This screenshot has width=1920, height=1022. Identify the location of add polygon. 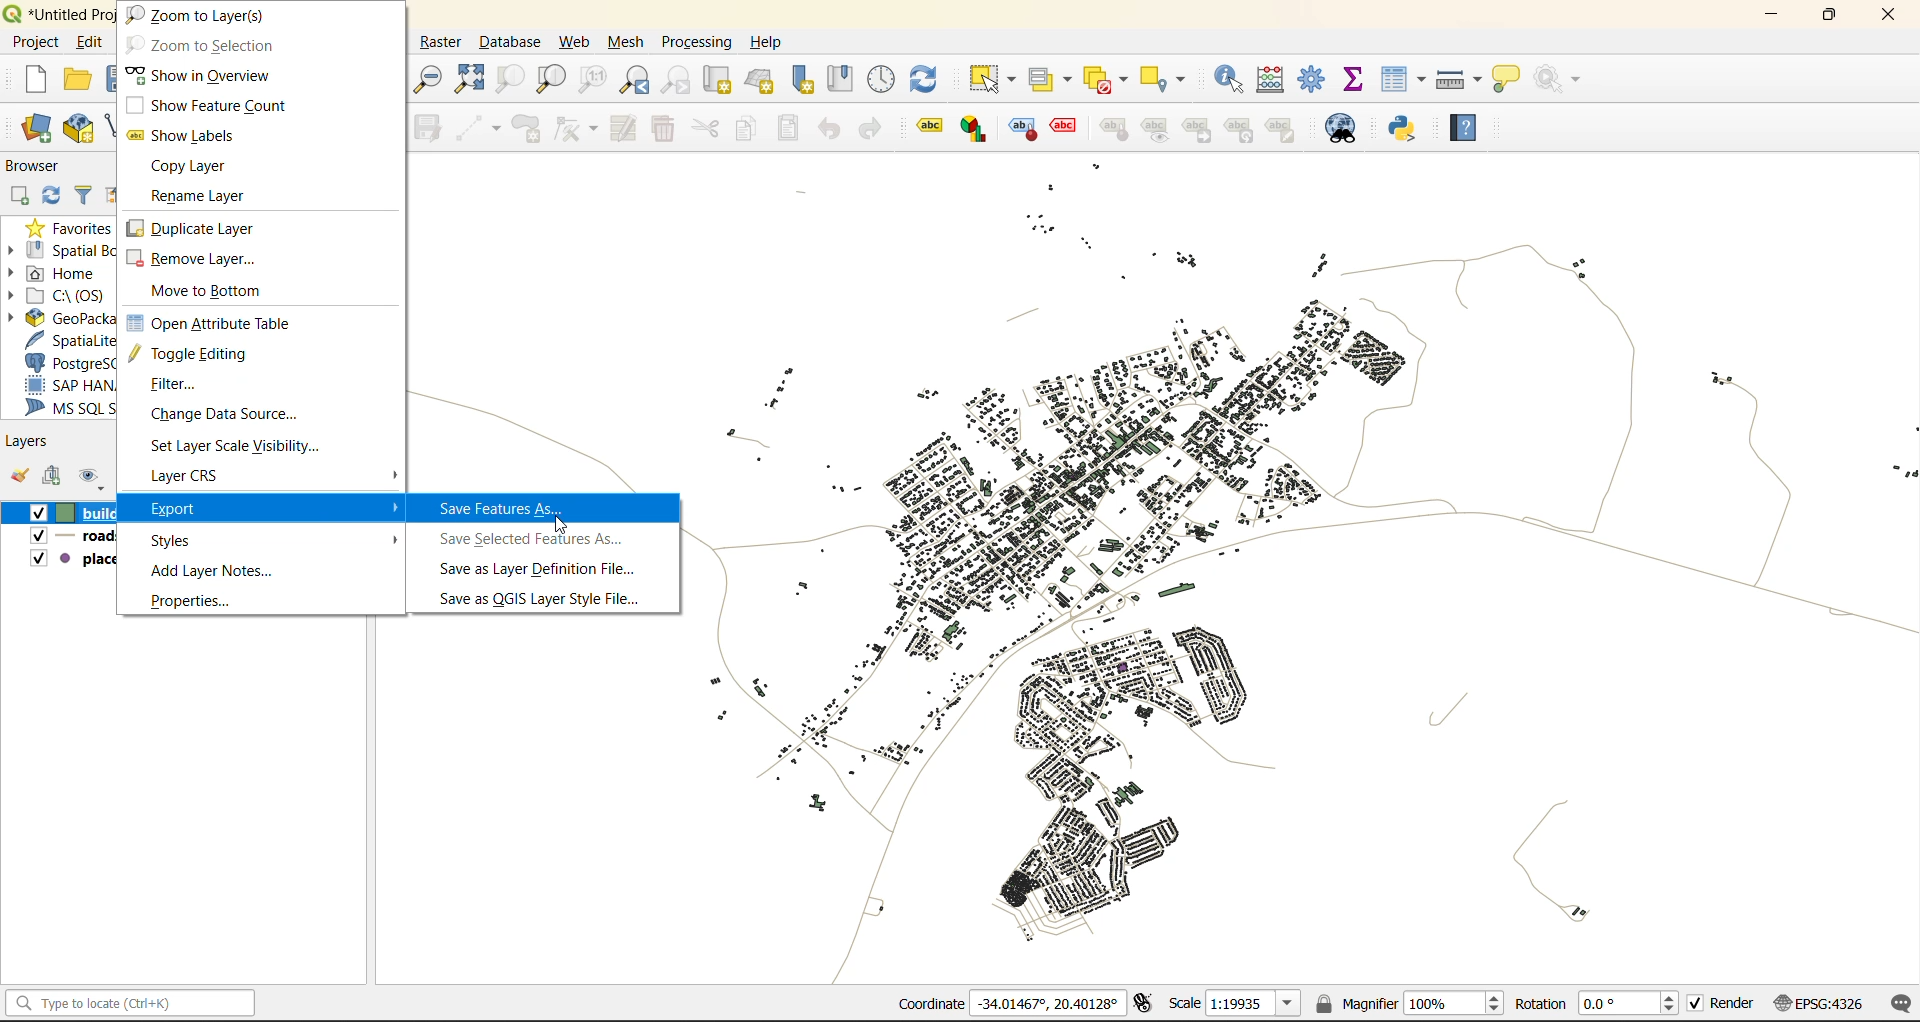
(526, 126).